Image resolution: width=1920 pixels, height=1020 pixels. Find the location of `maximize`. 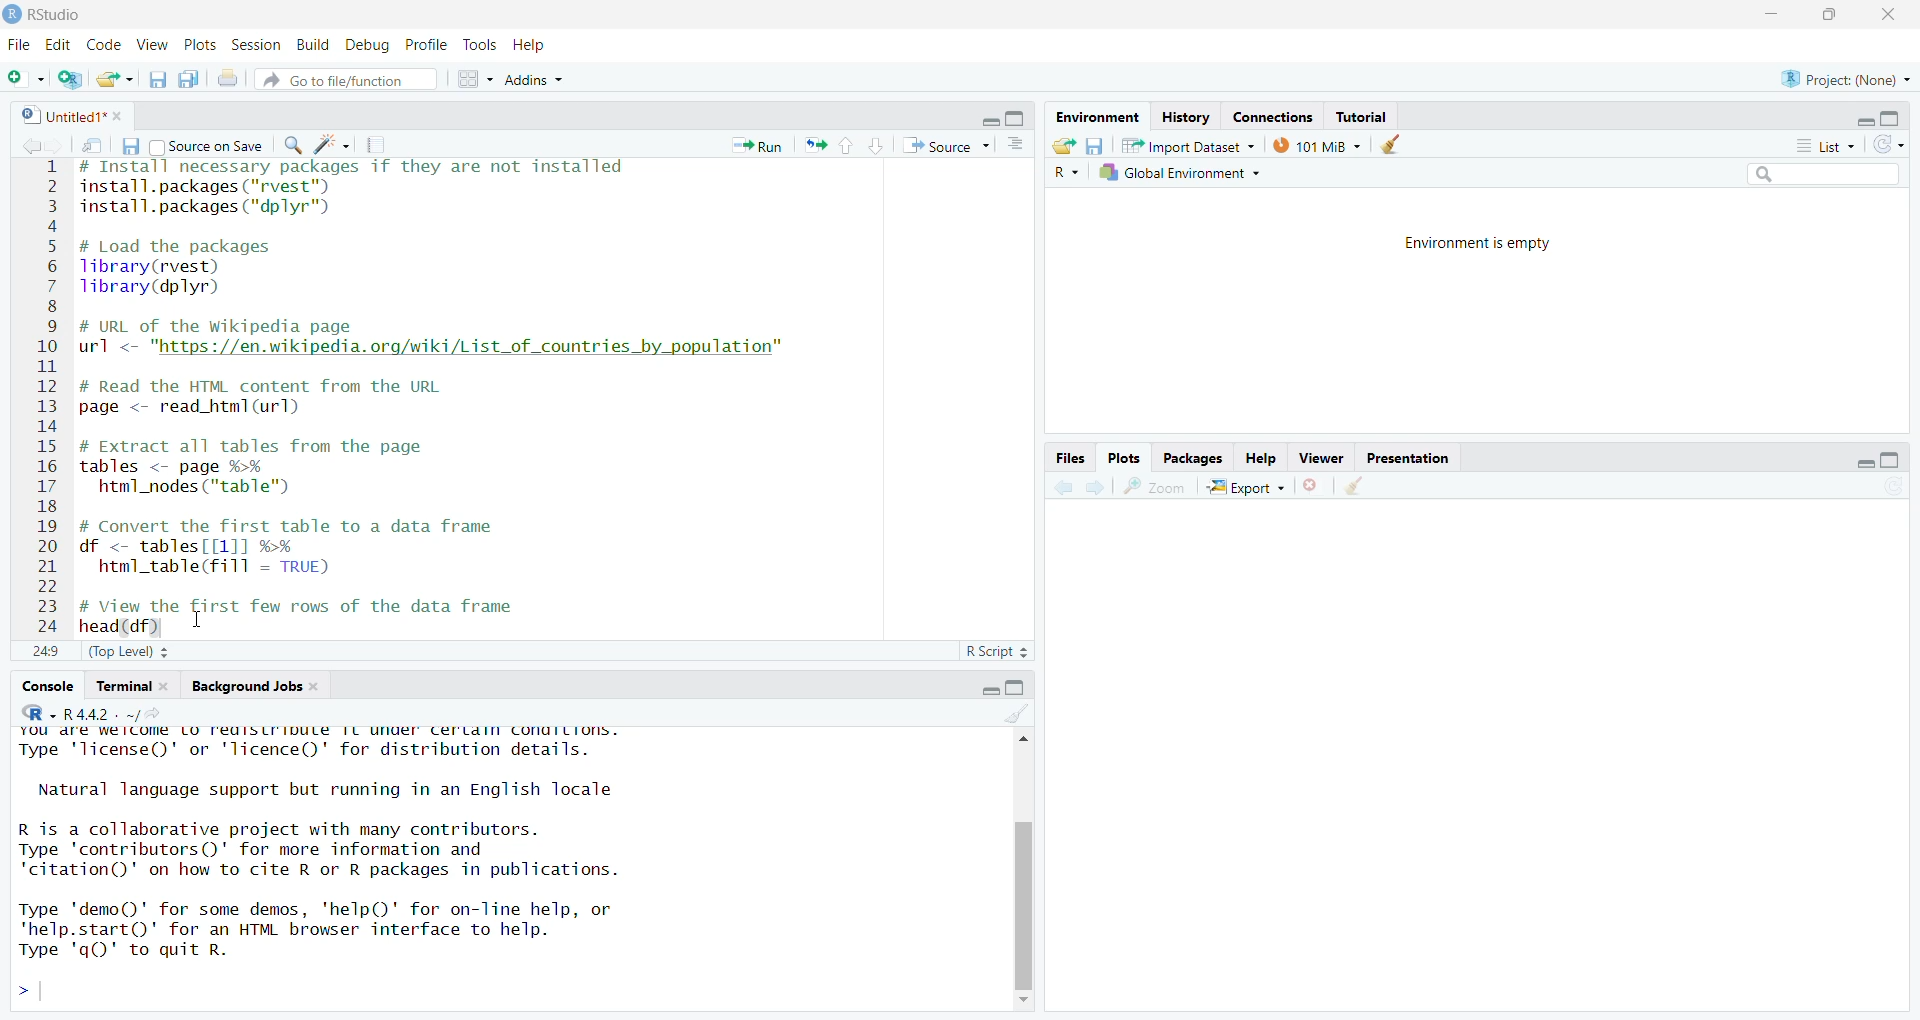

maximize is located at coordinates (1891, 460).